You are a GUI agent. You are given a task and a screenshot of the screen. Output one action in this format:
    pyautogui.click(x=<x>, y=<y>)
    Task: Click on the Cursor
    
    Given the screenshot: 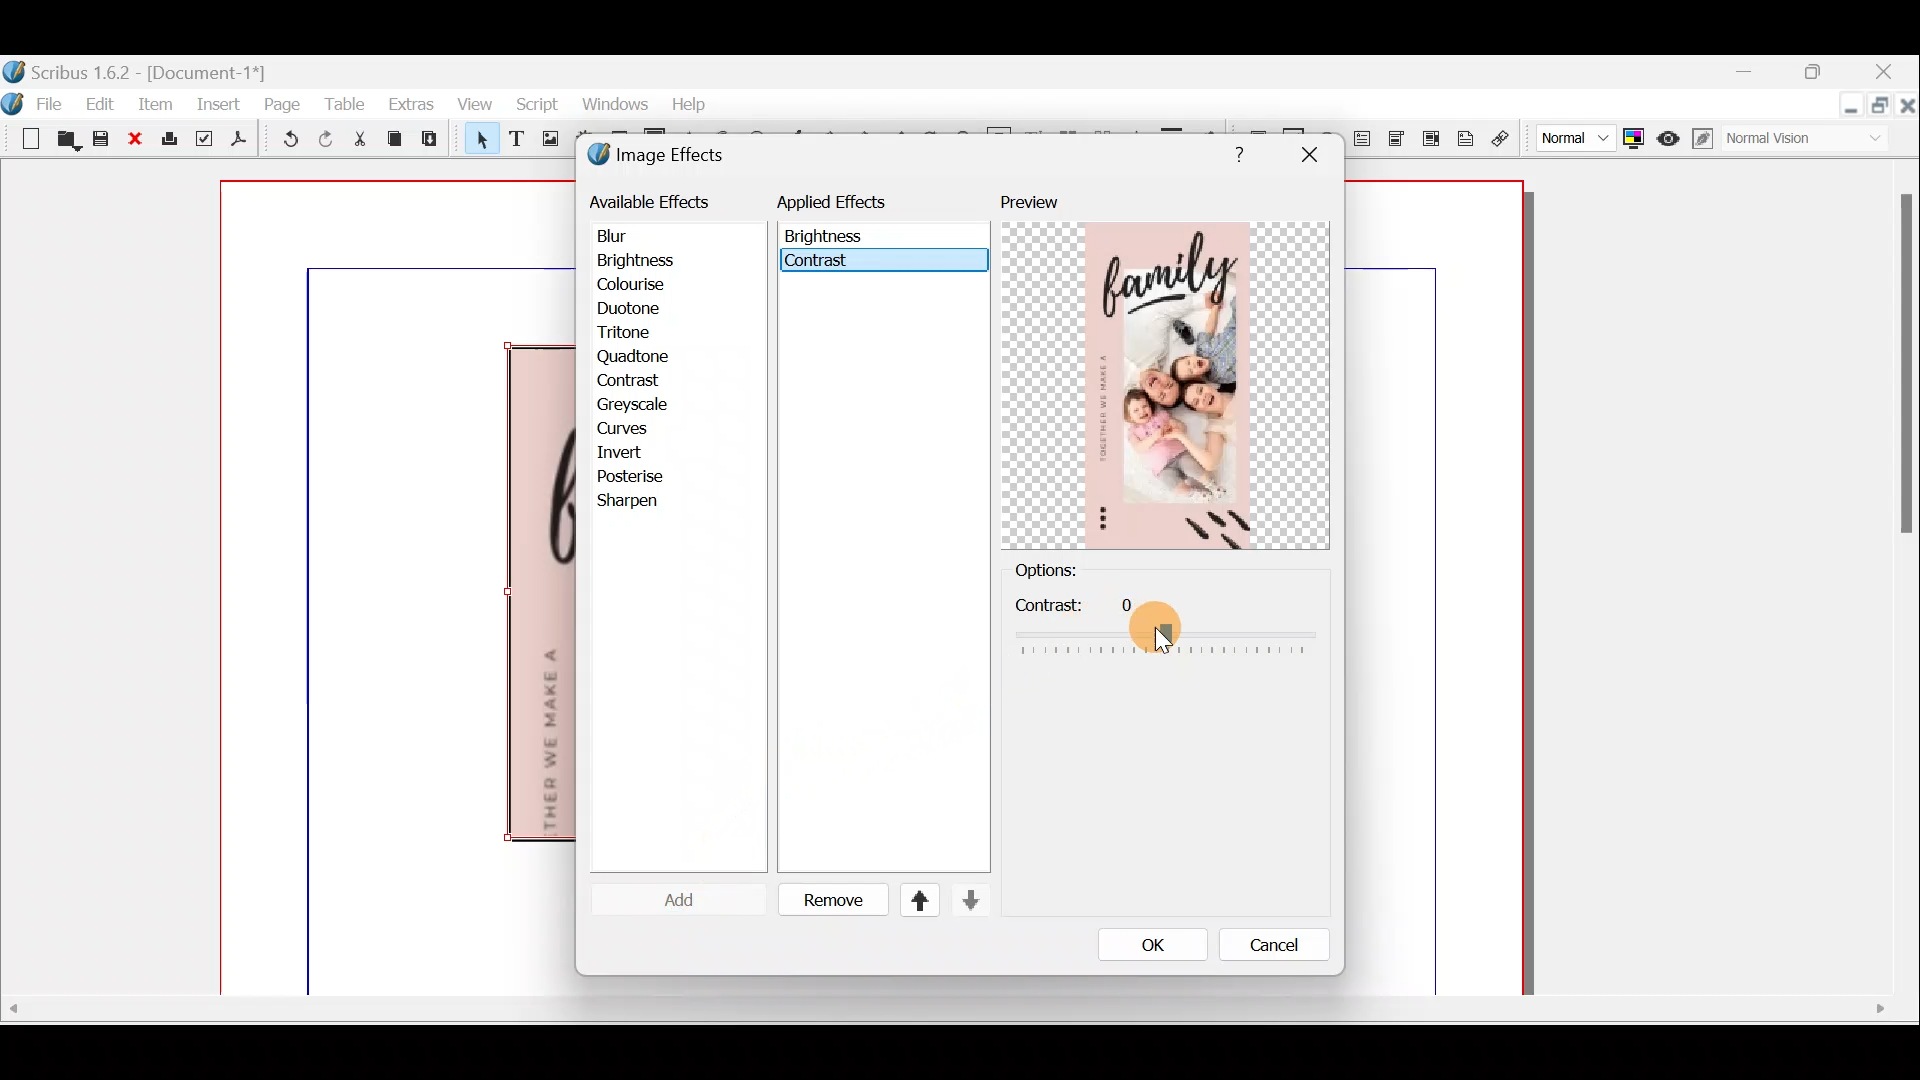 What is the action you would take?
    pyautogui.click(x=664, y=899)
    